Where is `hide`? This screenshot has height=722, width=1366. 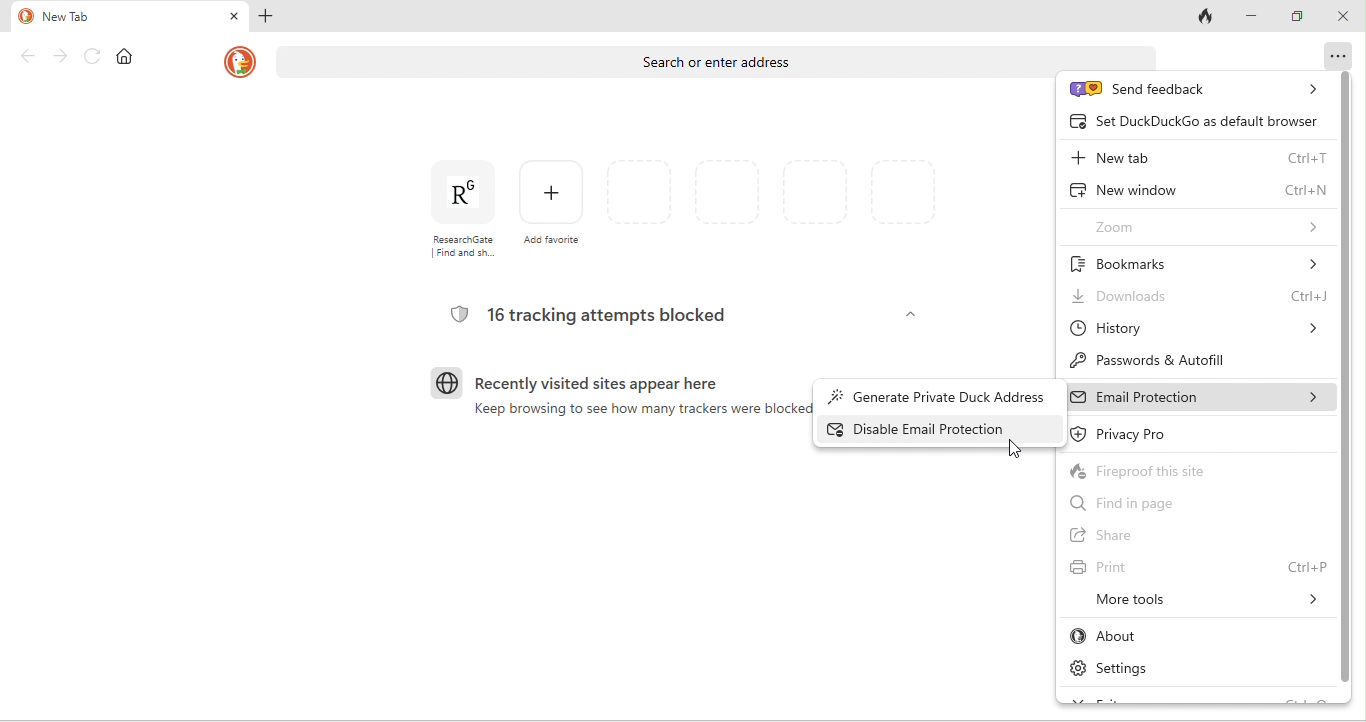
hide is located at coordinates (908, 315).